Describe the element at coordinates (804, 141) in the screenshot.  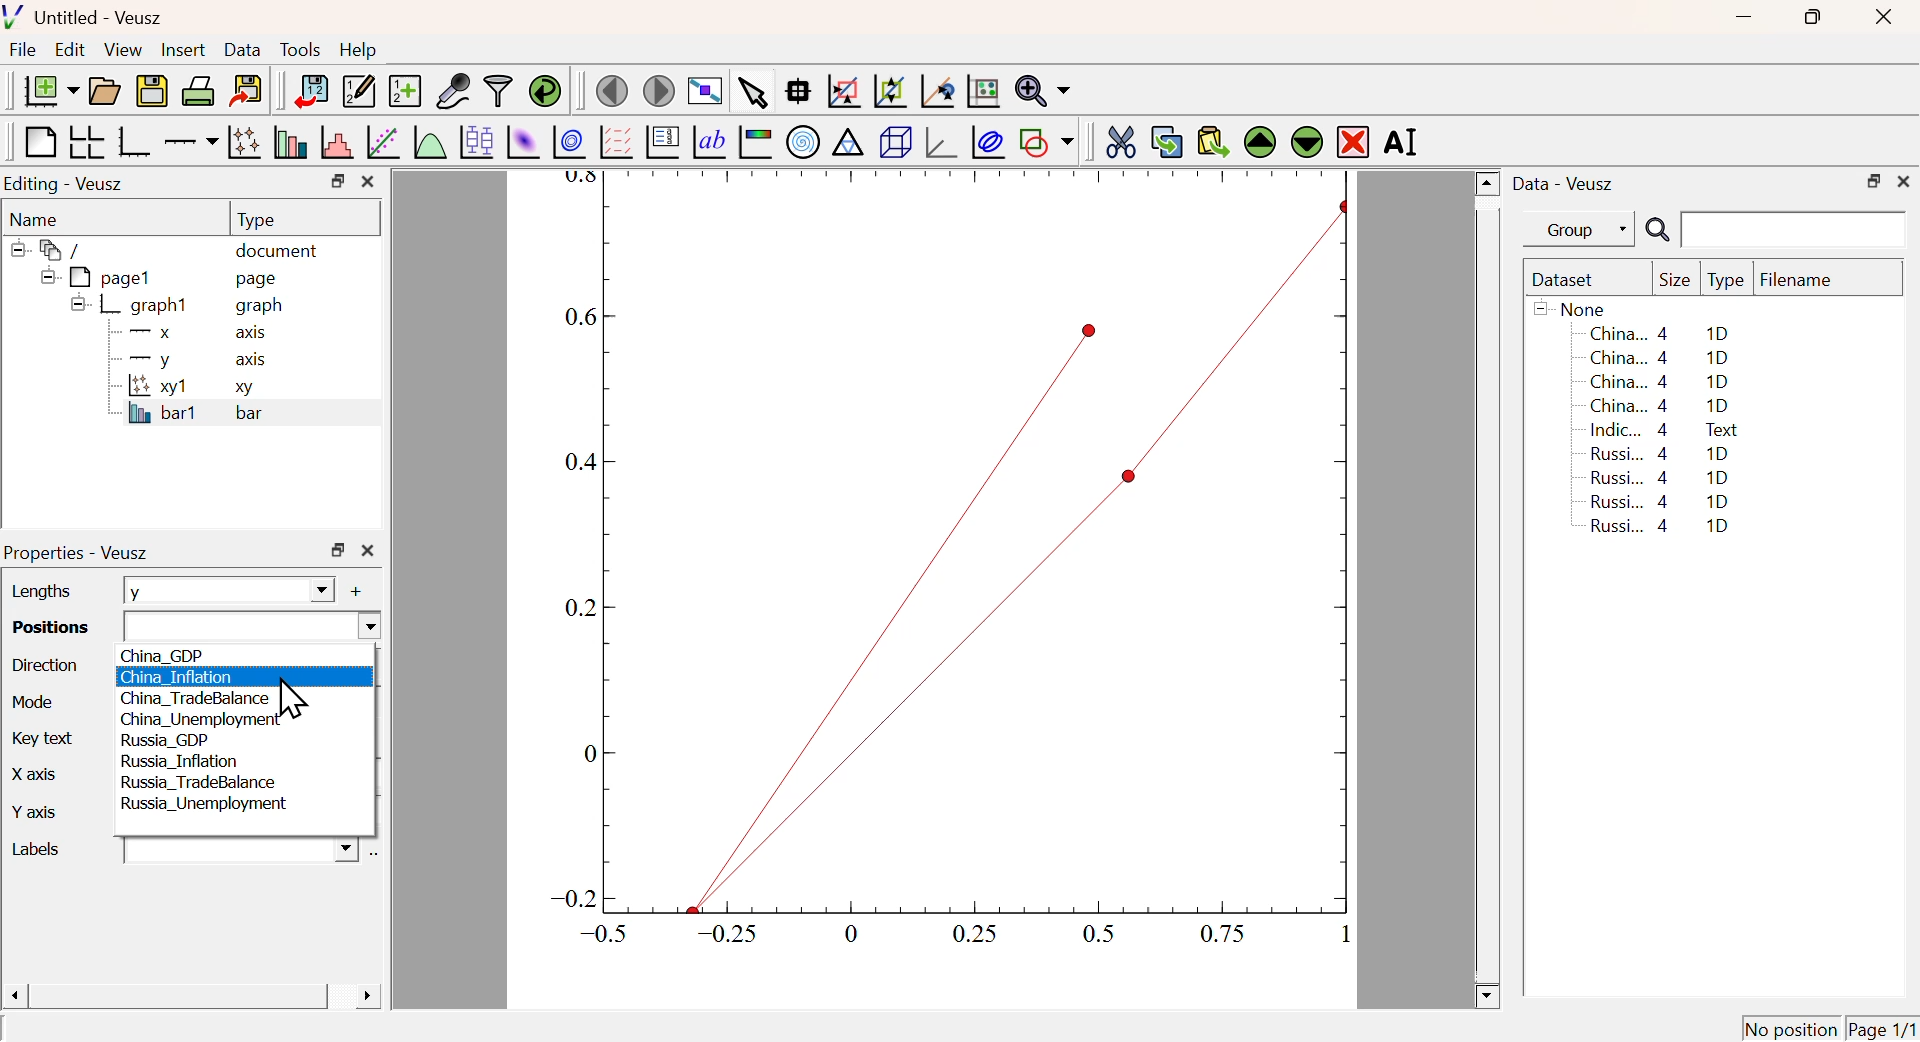
I see `Polar Graph` at that location.